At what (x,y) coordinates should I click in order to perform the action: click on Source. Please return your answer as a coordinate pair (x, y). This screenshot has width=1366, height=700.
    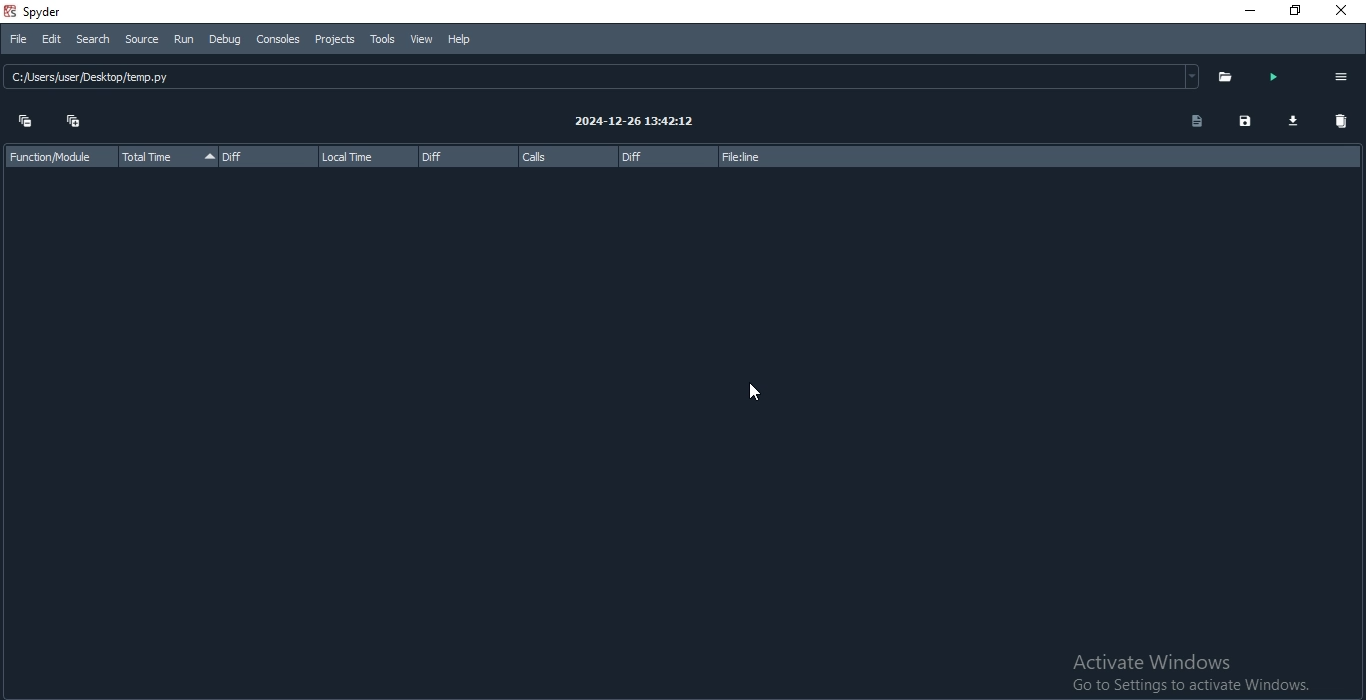
    Looking at the image, I should click on (143, 40).